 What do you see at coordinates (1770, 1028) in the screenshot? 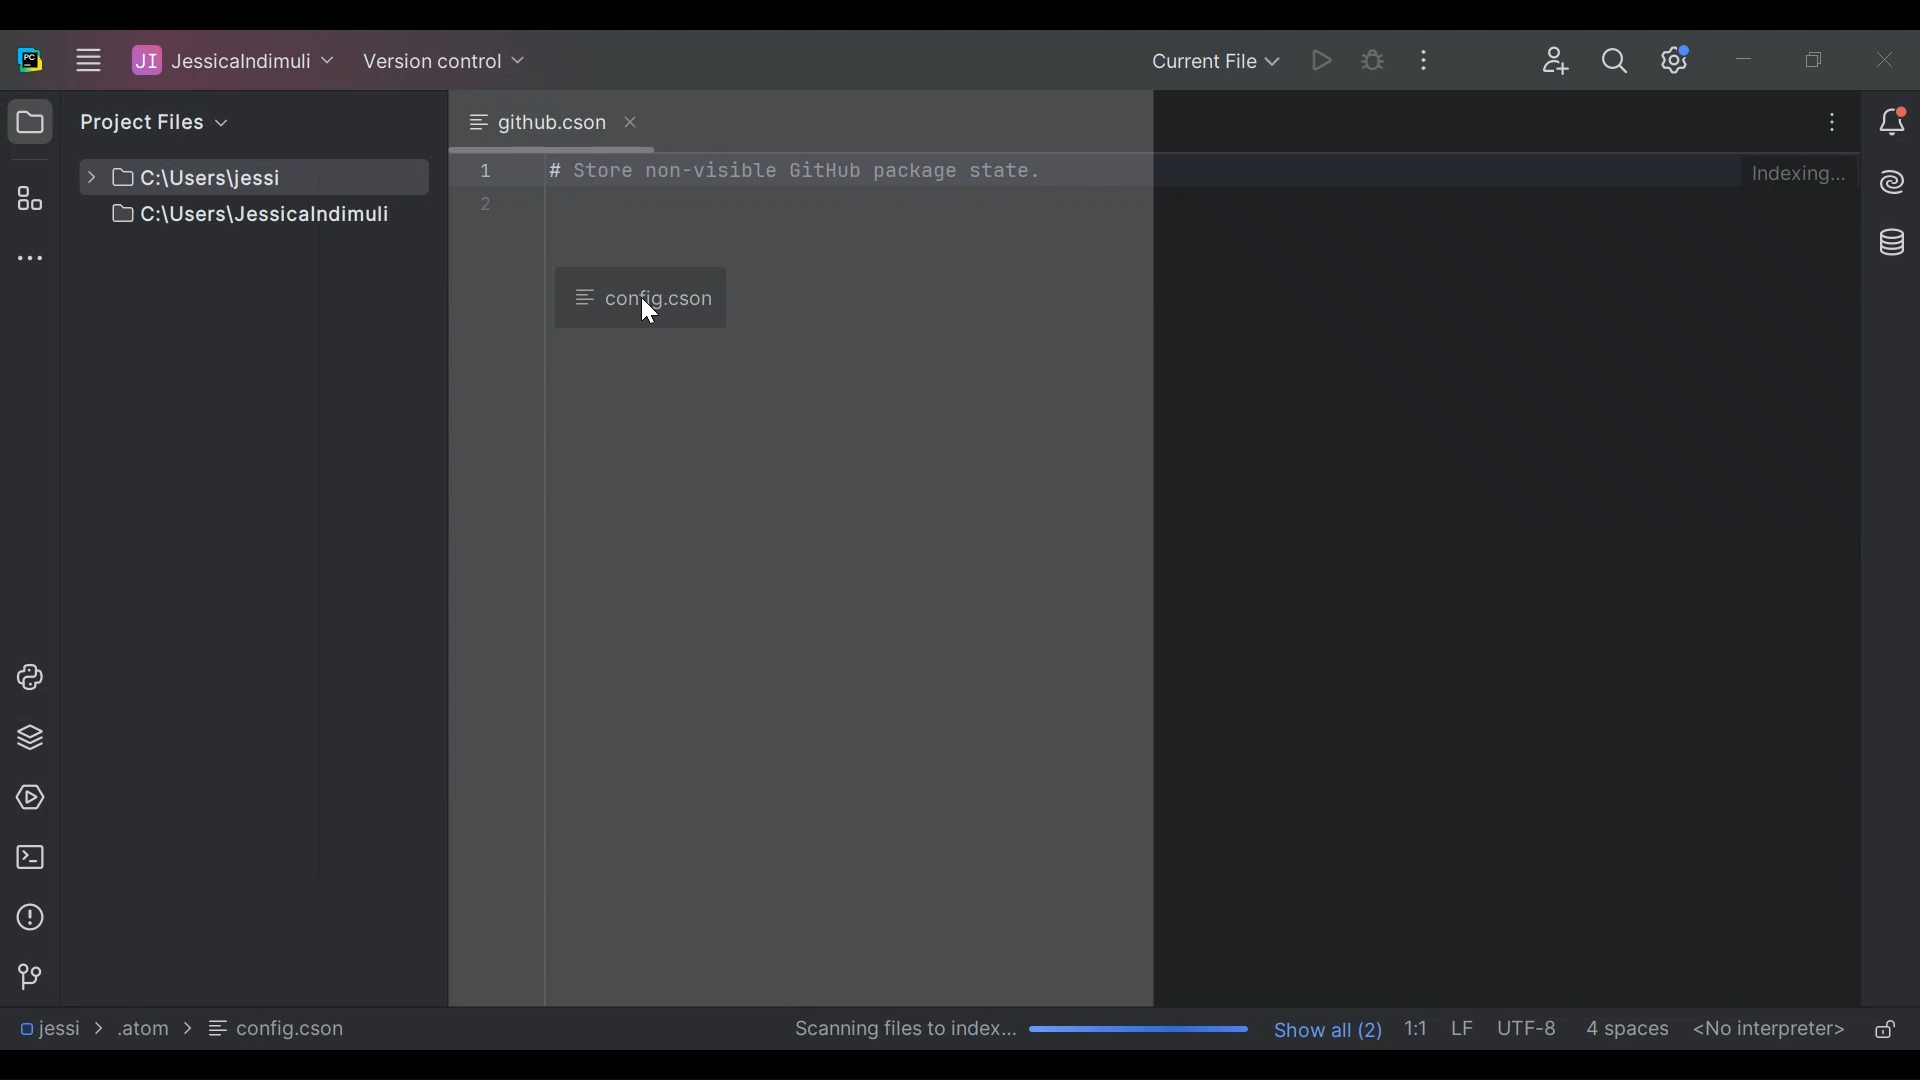
I see `No interpreters` at bounding box center [1770, 1028].